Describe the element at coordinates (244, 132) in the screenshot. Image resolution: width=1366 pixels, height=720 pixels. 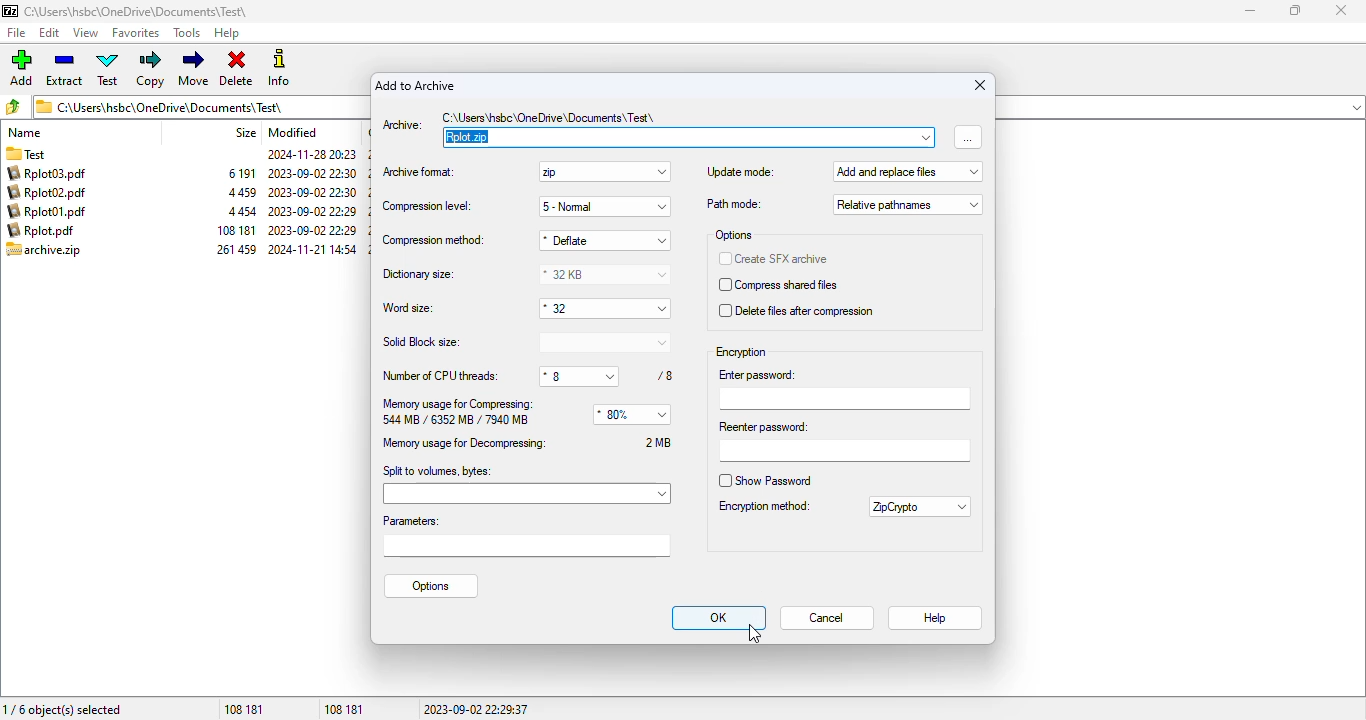
I see `size` at that location.